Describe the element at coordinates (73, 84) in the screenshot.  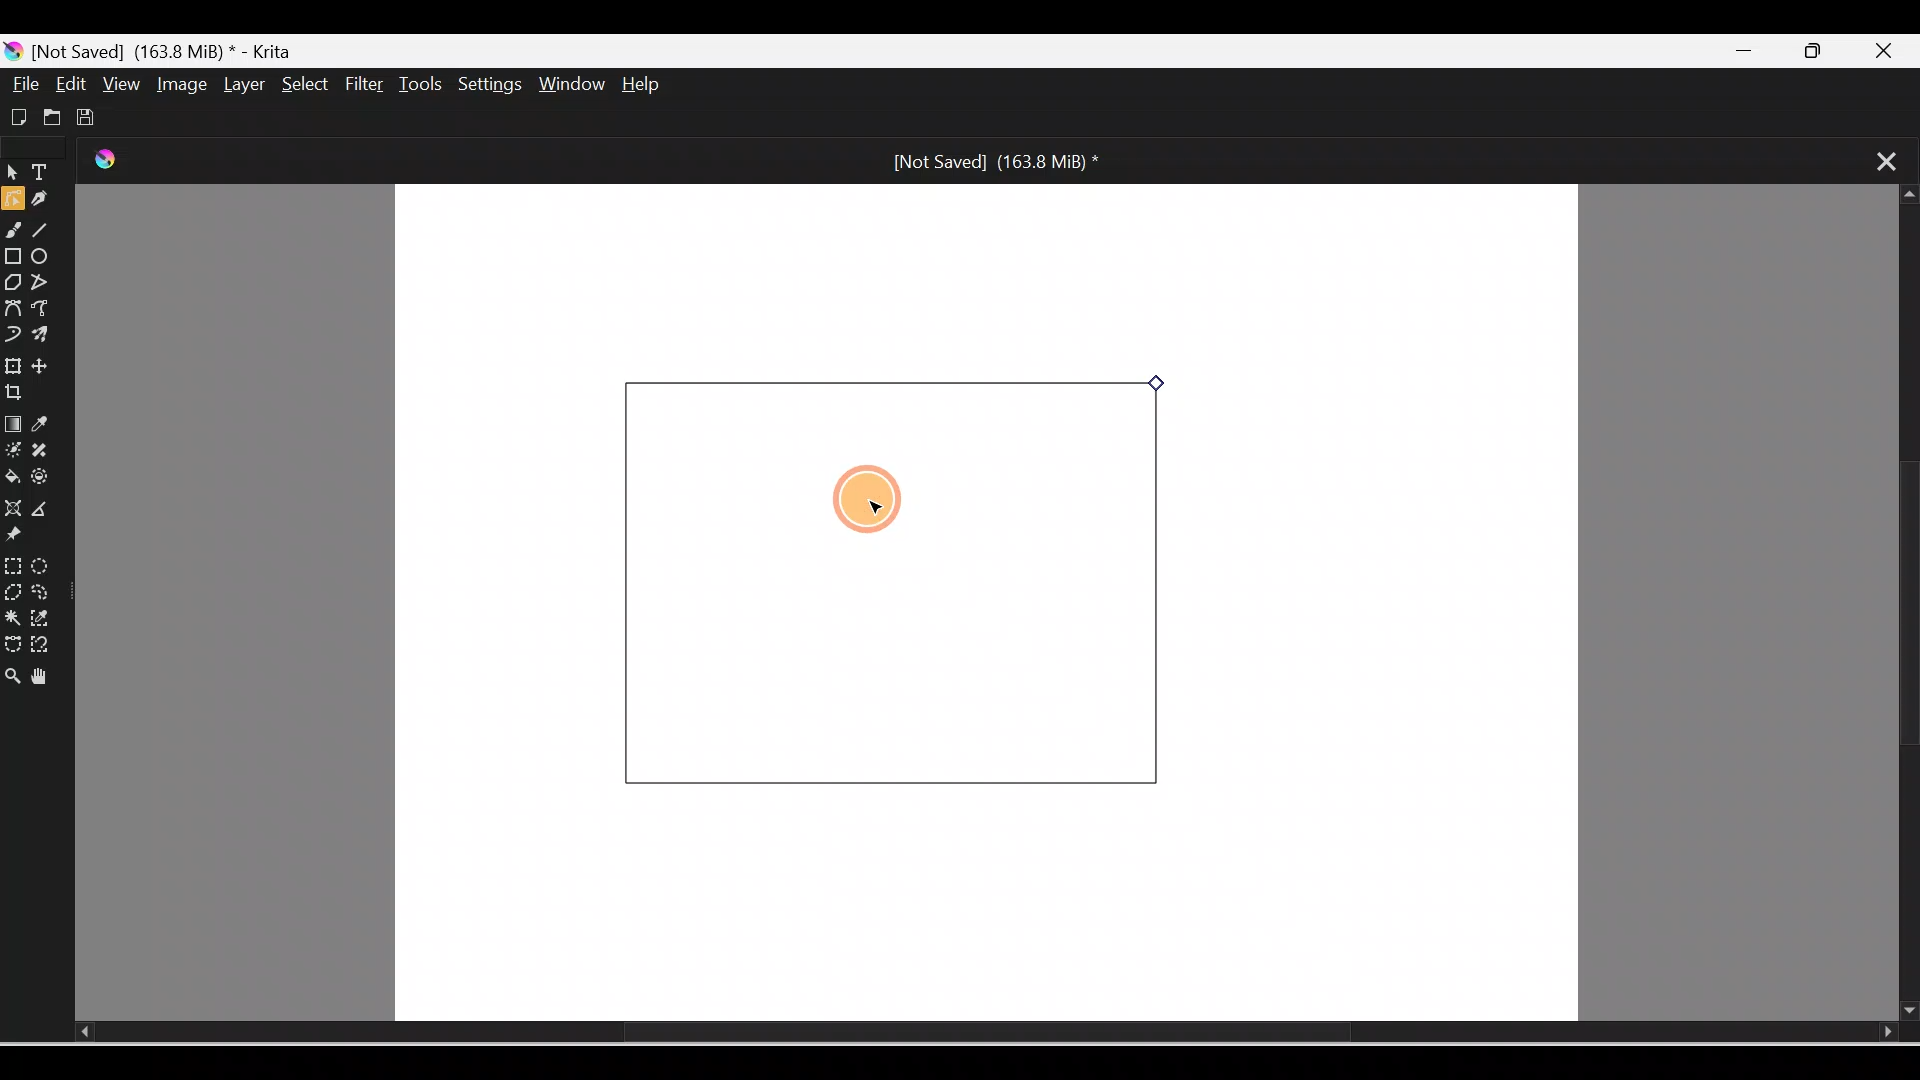
I see `Edit` at that location.